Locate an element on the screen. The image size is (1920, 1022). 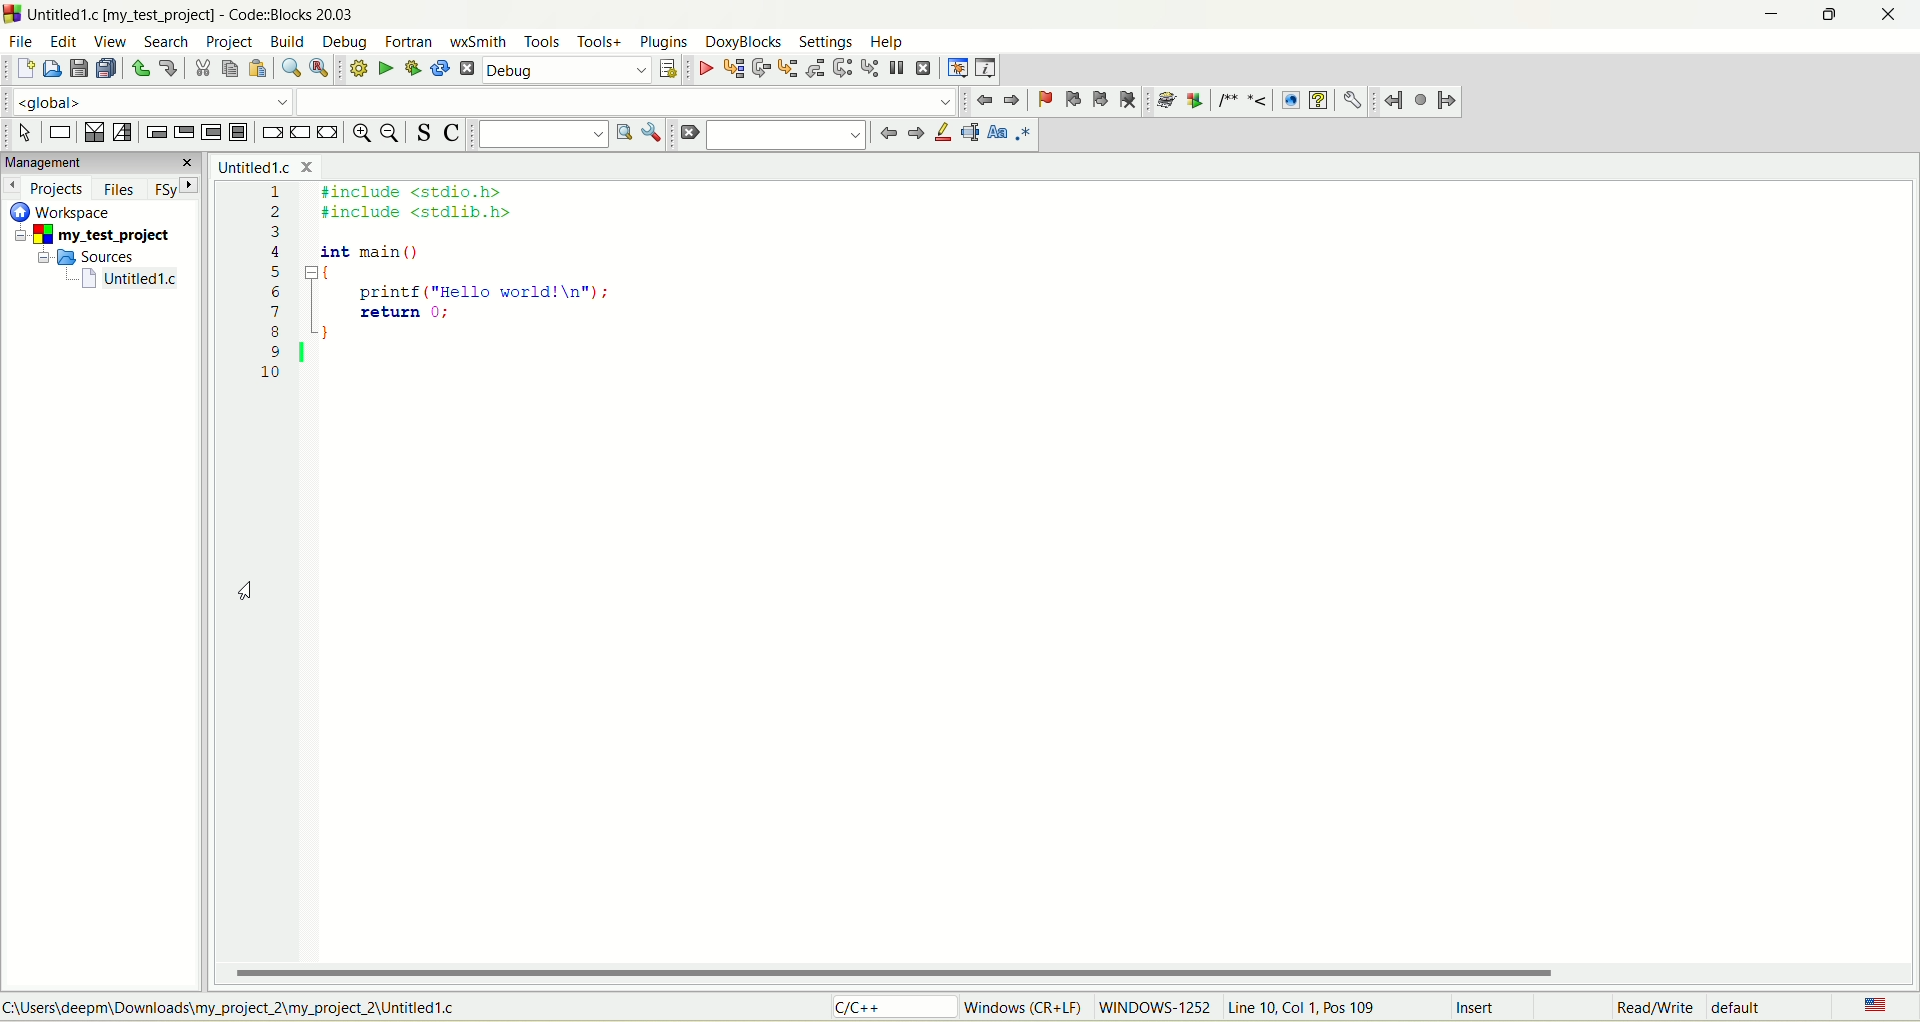
insert is located at coordinates (1475, 1007).